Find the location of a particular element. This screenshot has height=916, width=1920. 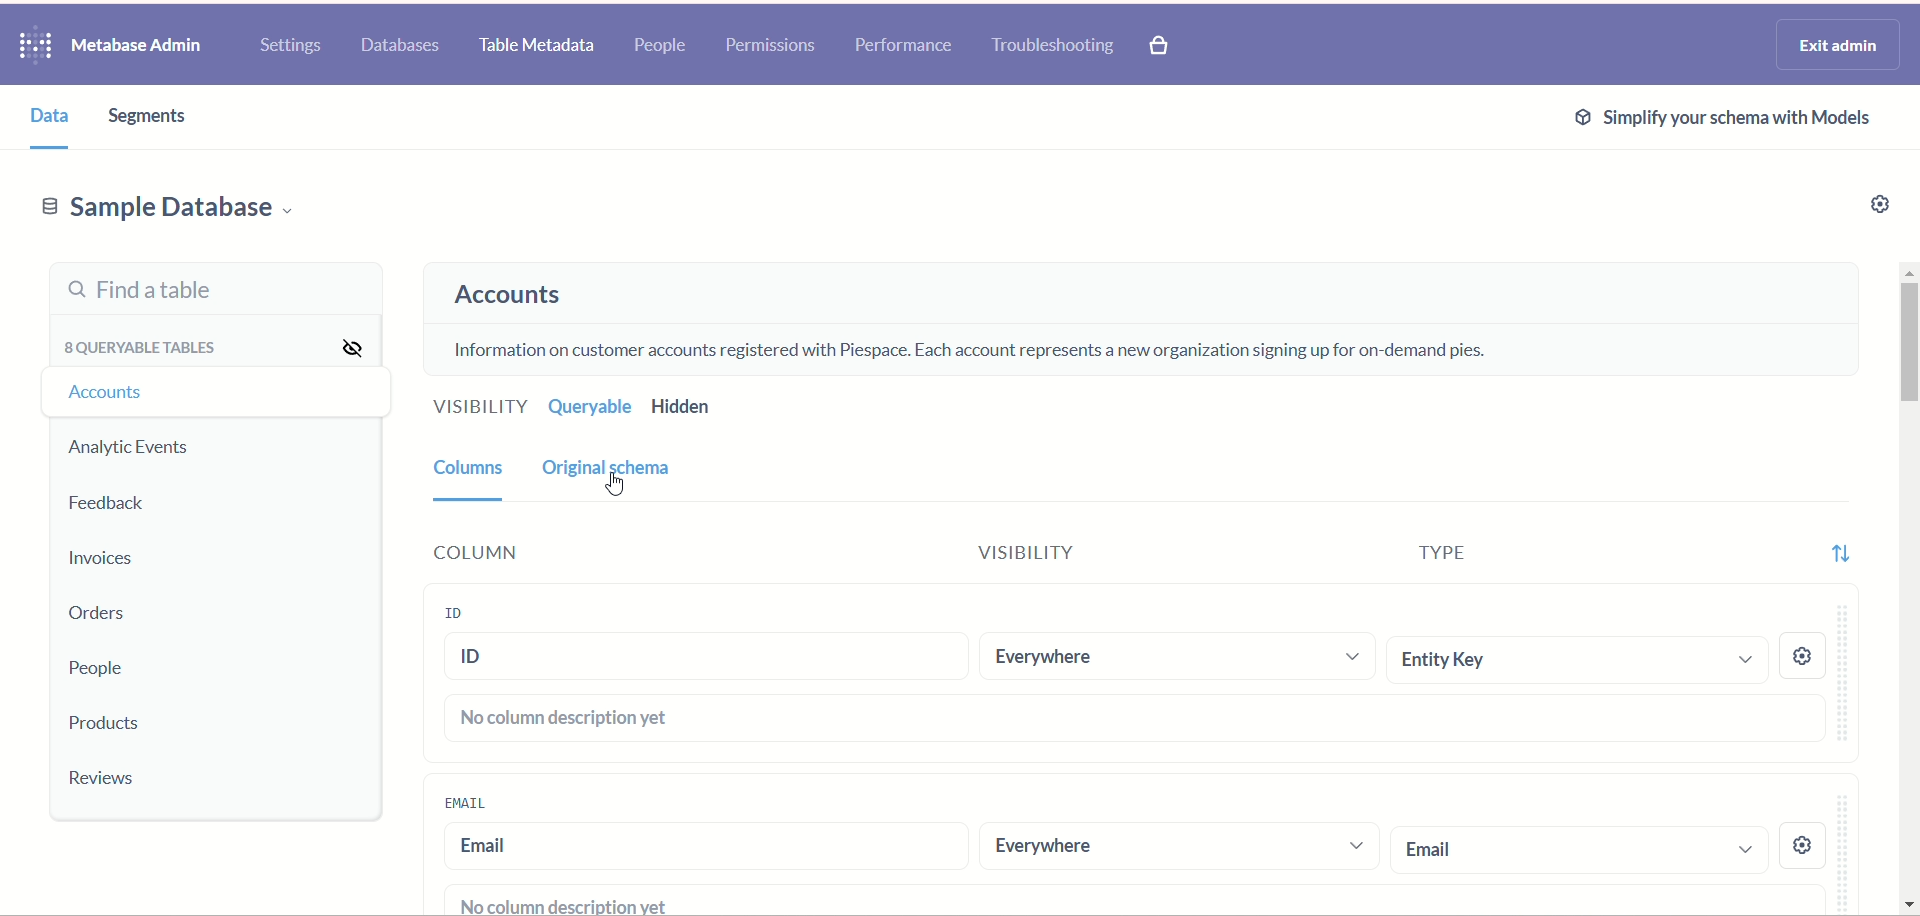

visibility is located at coordinates (471, 406).